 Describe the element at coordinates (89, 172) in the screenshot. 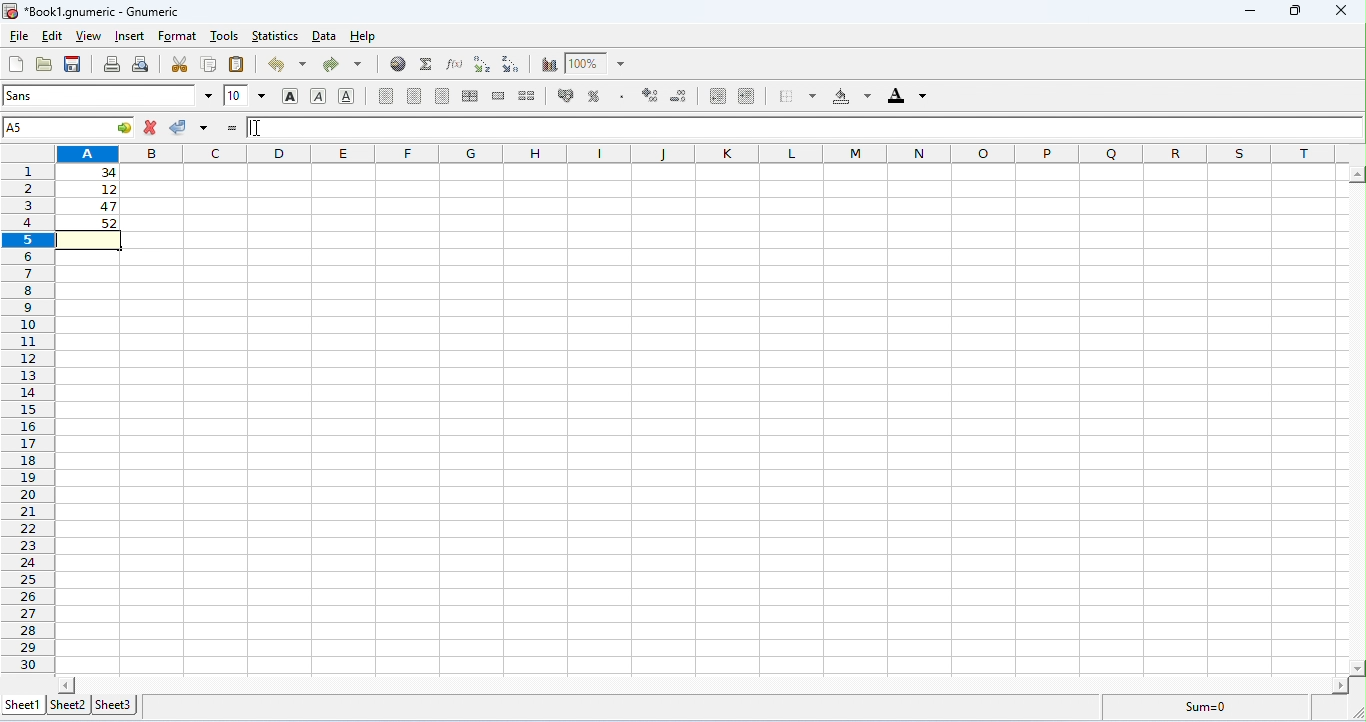

I see `34` at that location.